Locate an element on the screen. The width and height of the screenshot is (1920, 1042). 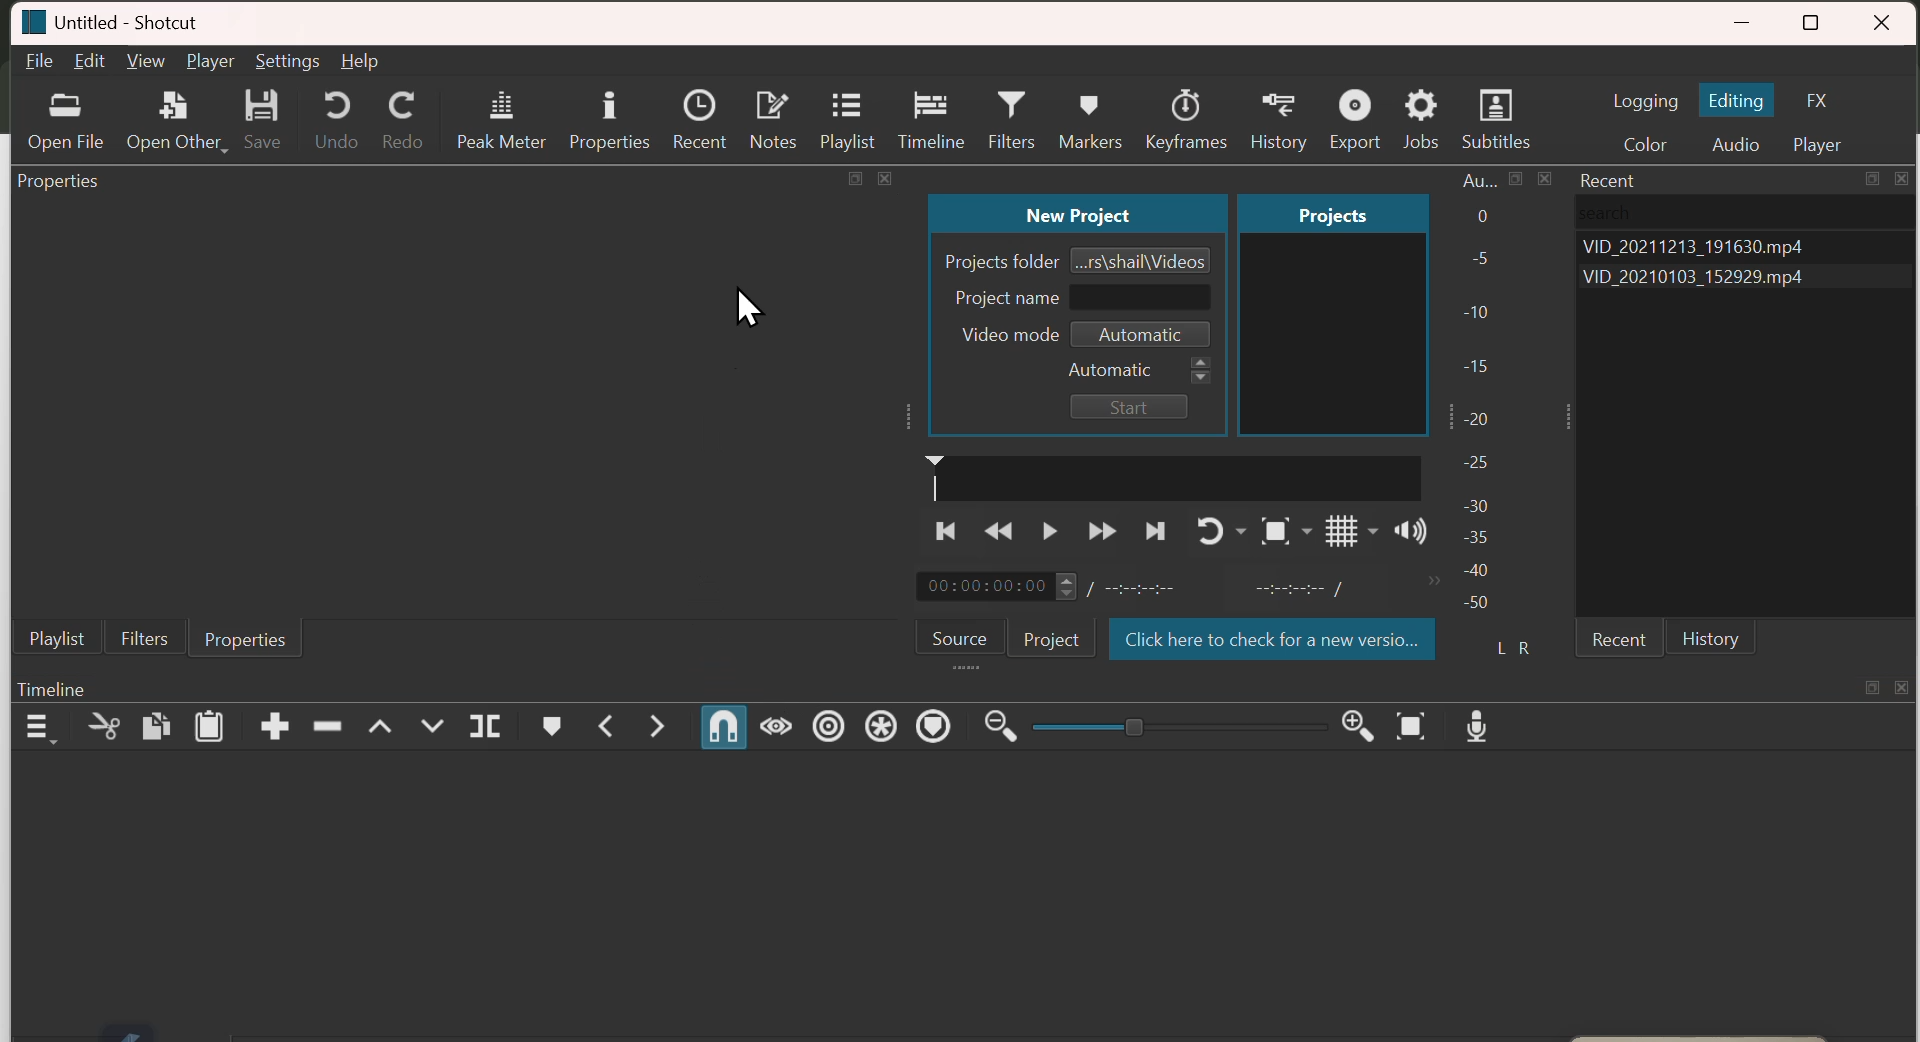
Drag Handle is located at coordinates (906, 417).